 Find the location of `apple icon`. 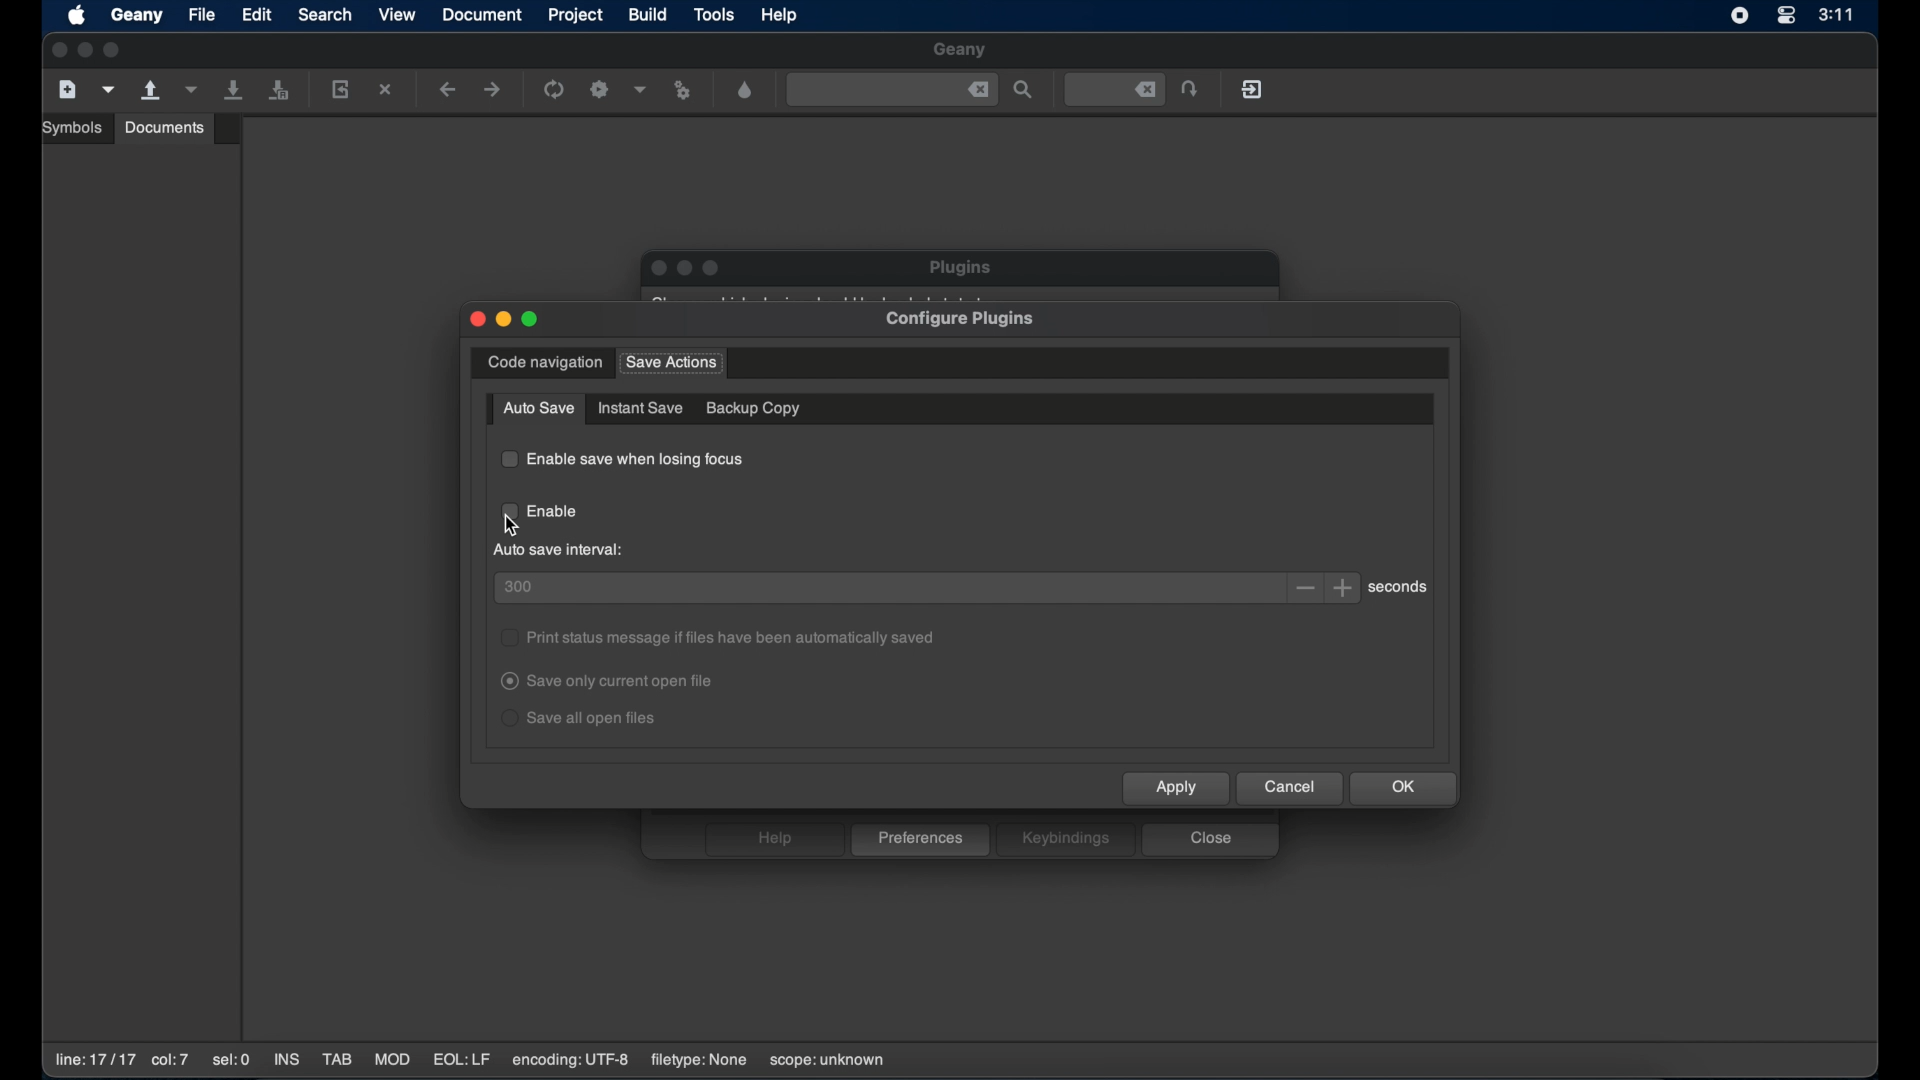

apple icon is located at coordinates (79, 17).